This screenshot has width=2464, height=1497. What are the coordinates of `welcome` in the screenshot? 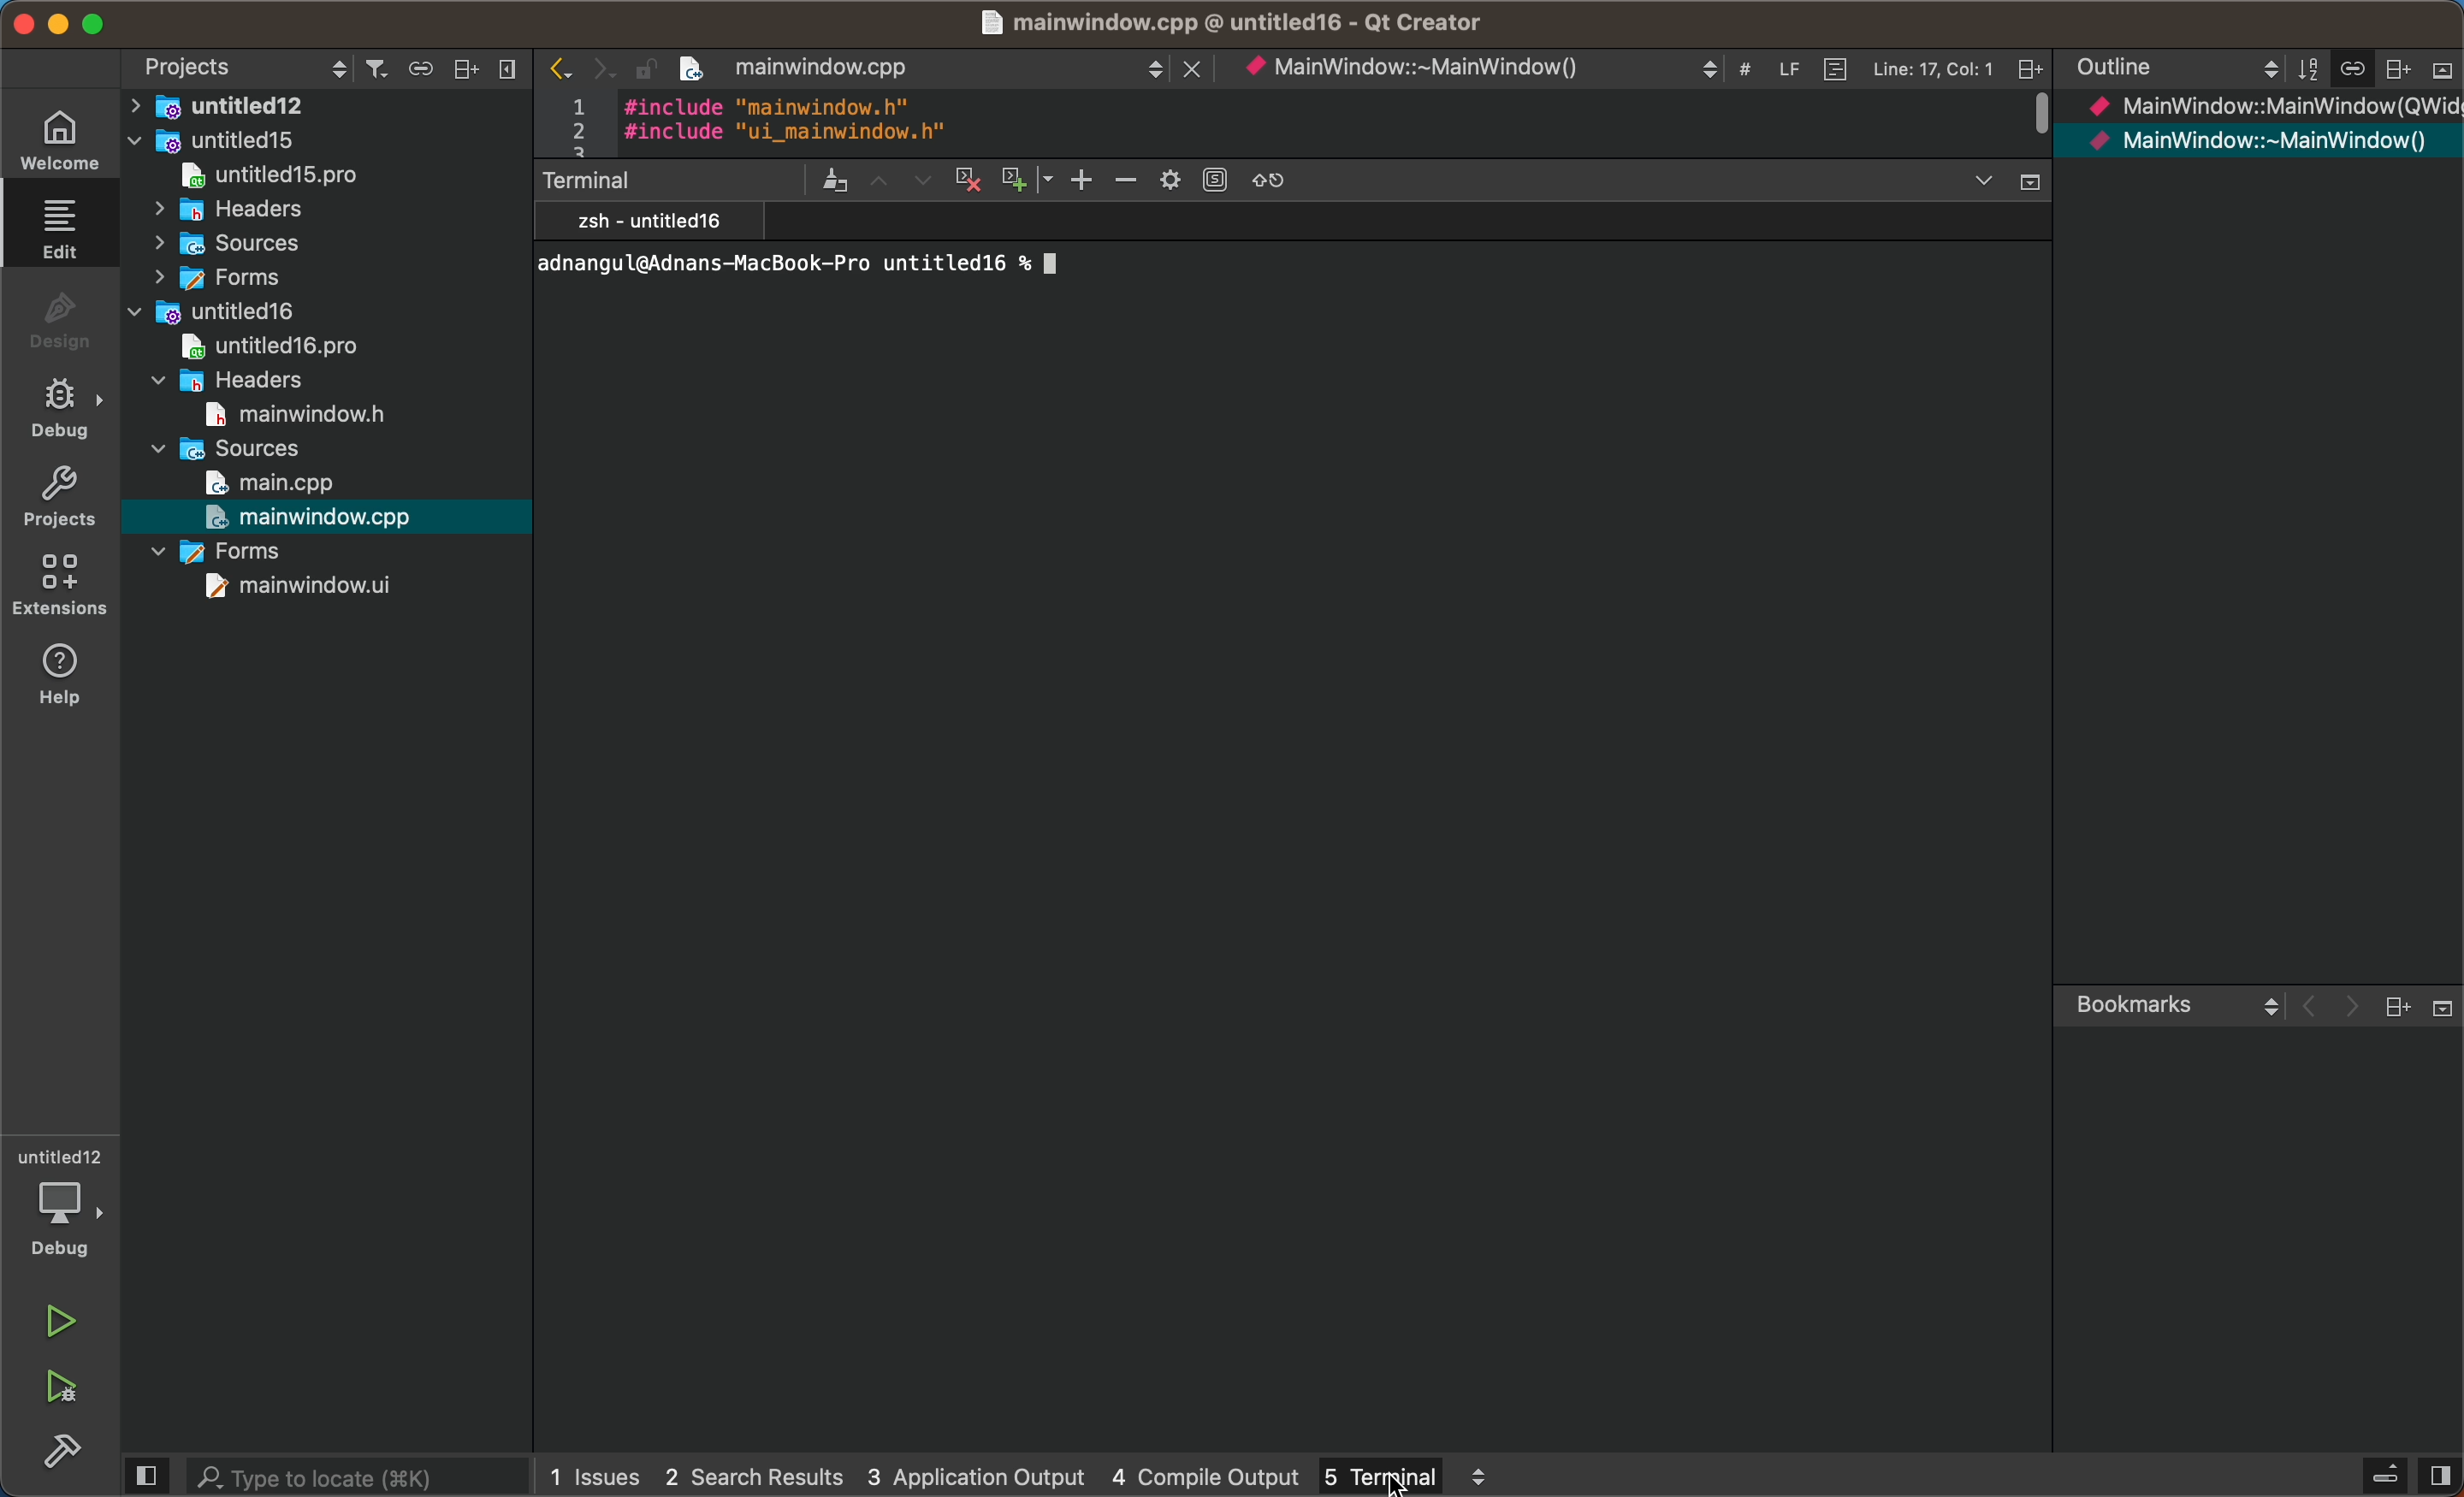 It's located at (65, 139).